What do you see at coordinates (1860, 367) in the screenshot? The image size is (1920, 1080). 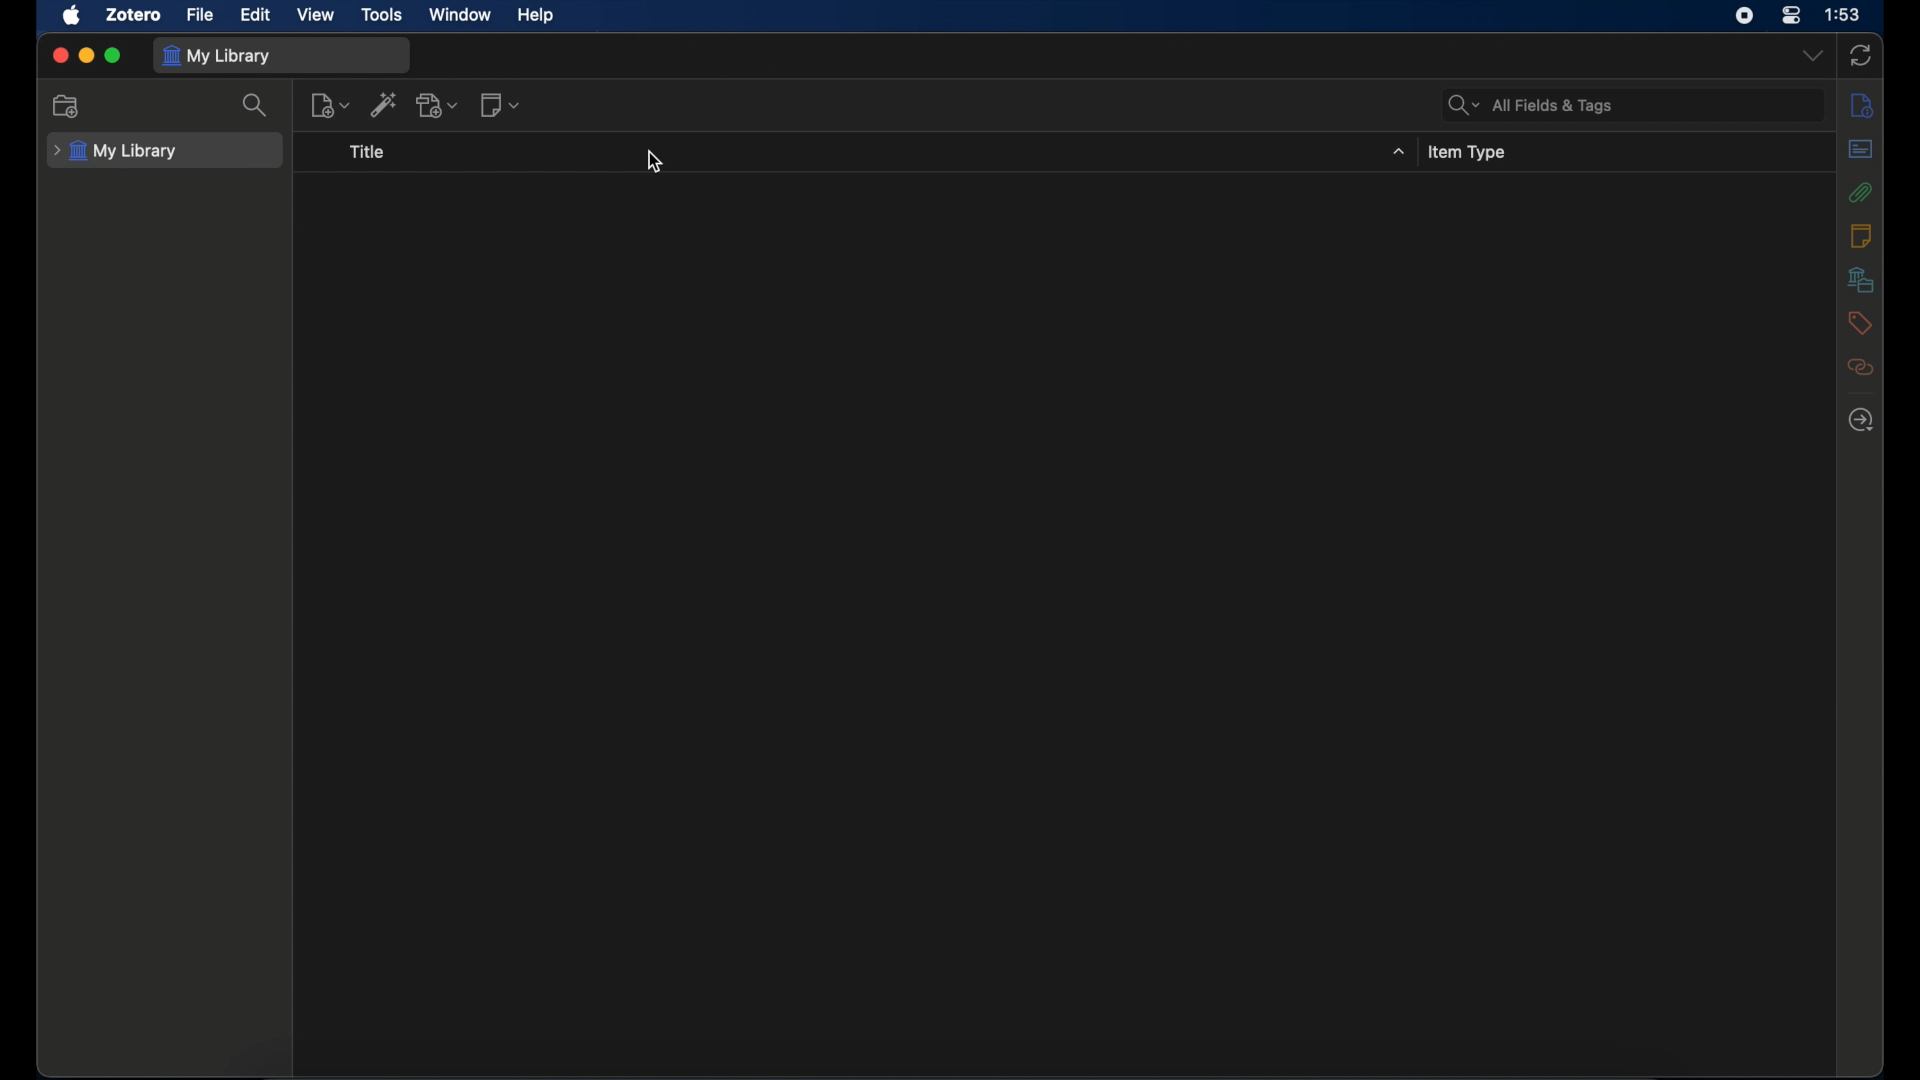 I see `related` at bounding box center [1860, 367].